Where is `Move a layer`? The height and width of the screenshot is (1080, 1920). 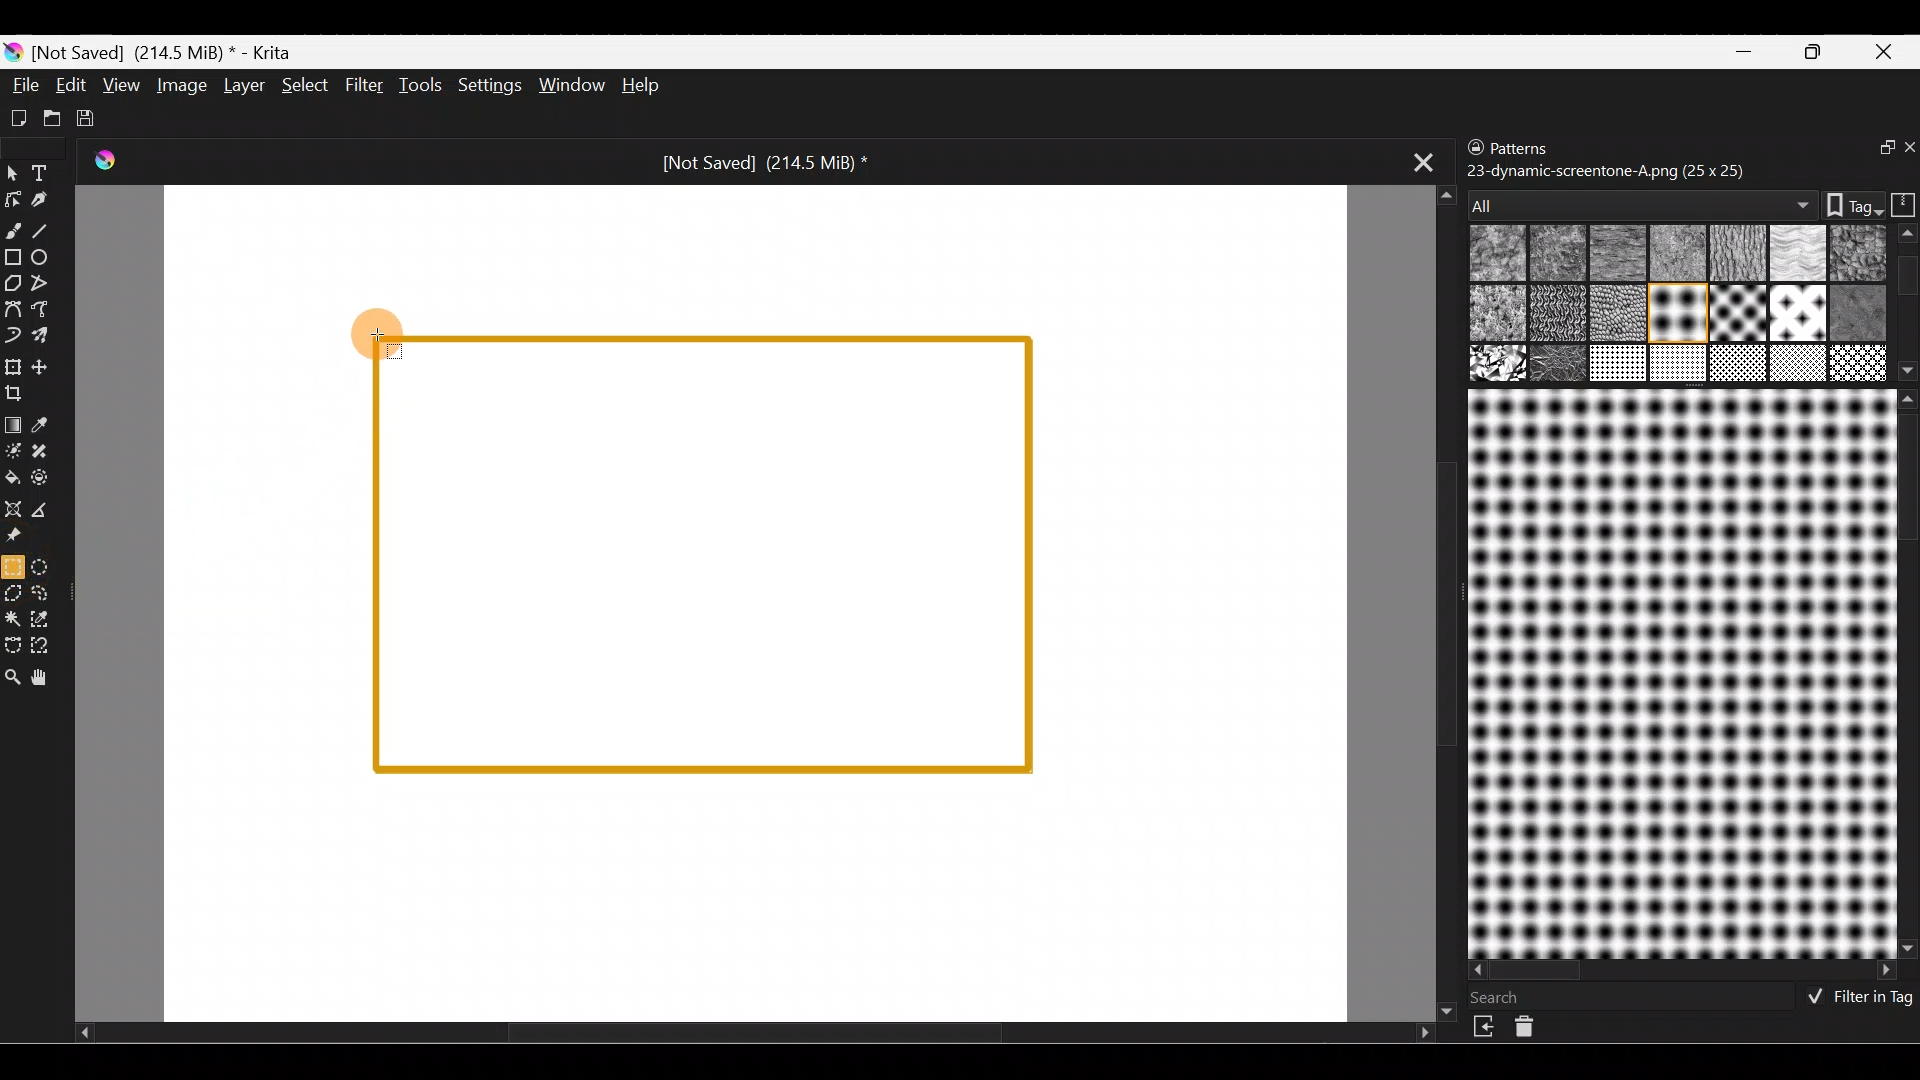 Move a layer is located at coordinates (49, 365).